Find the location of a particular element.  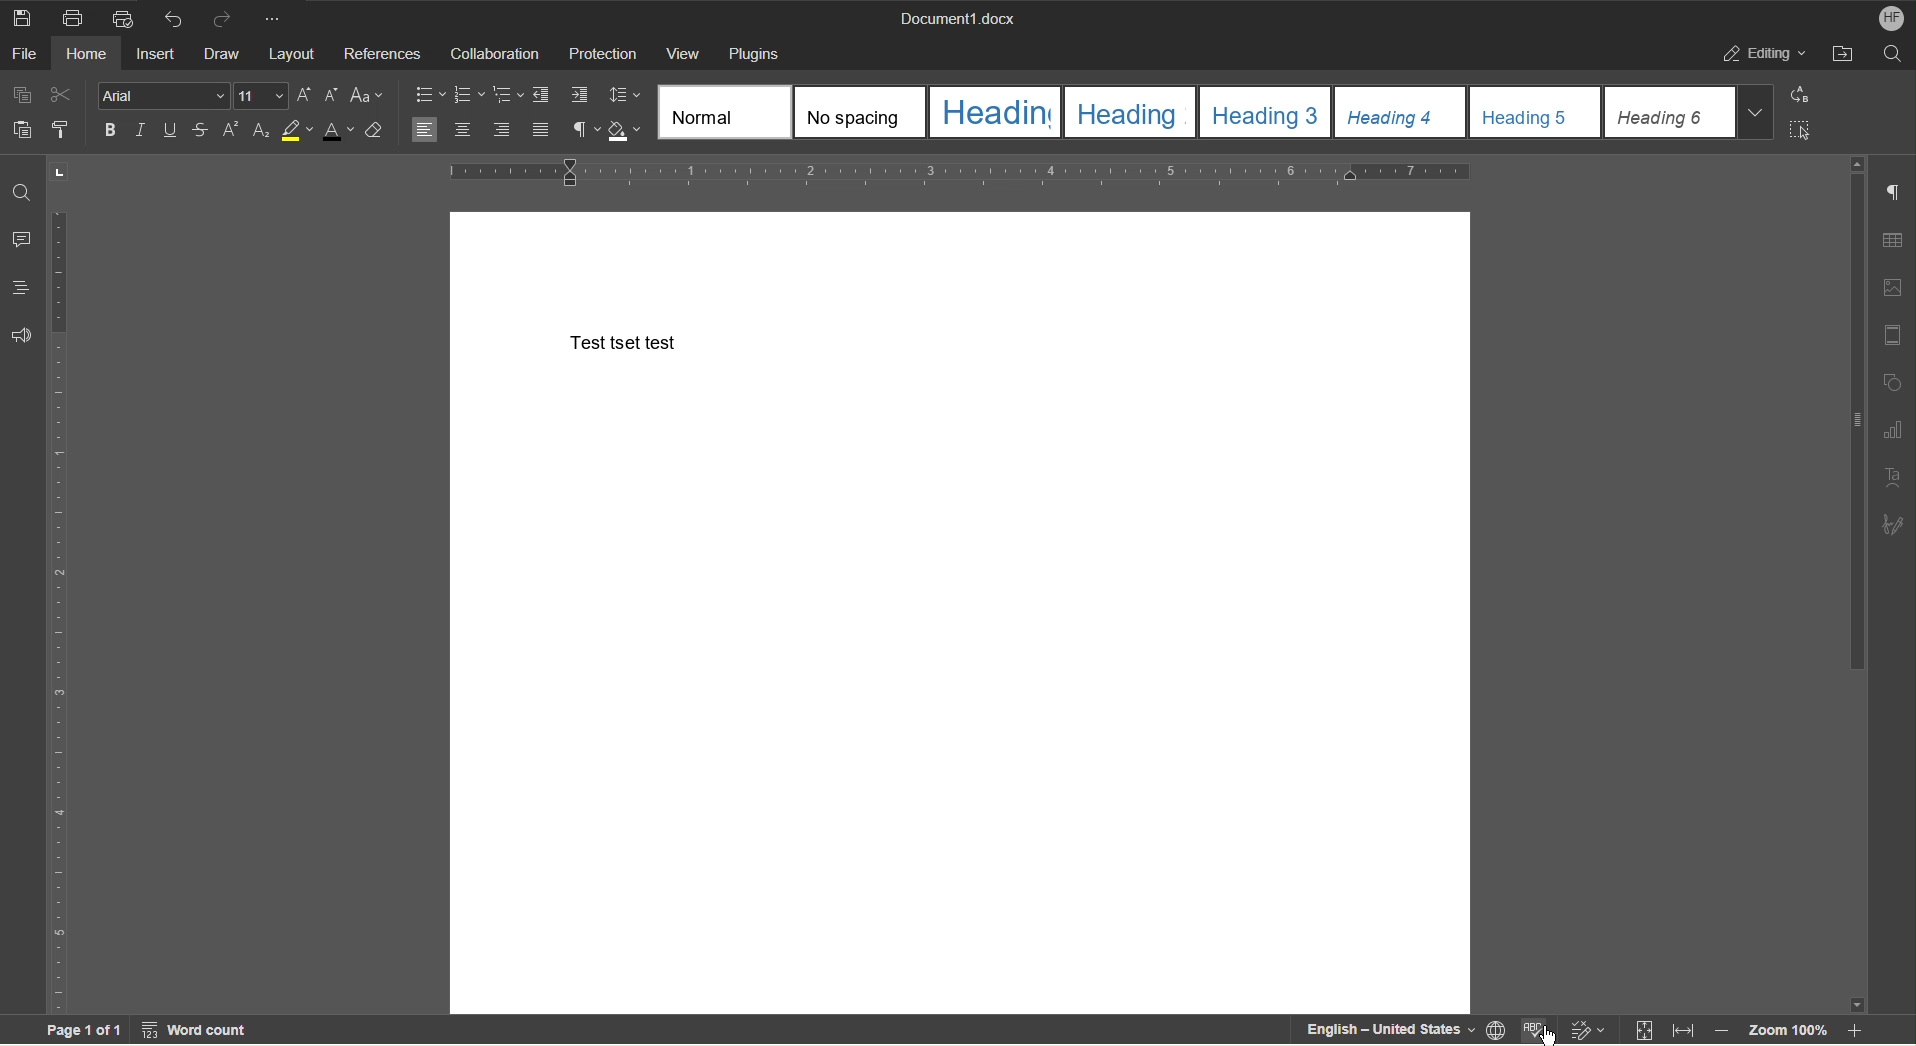

Centre Align is located at coordinates (463, 131).